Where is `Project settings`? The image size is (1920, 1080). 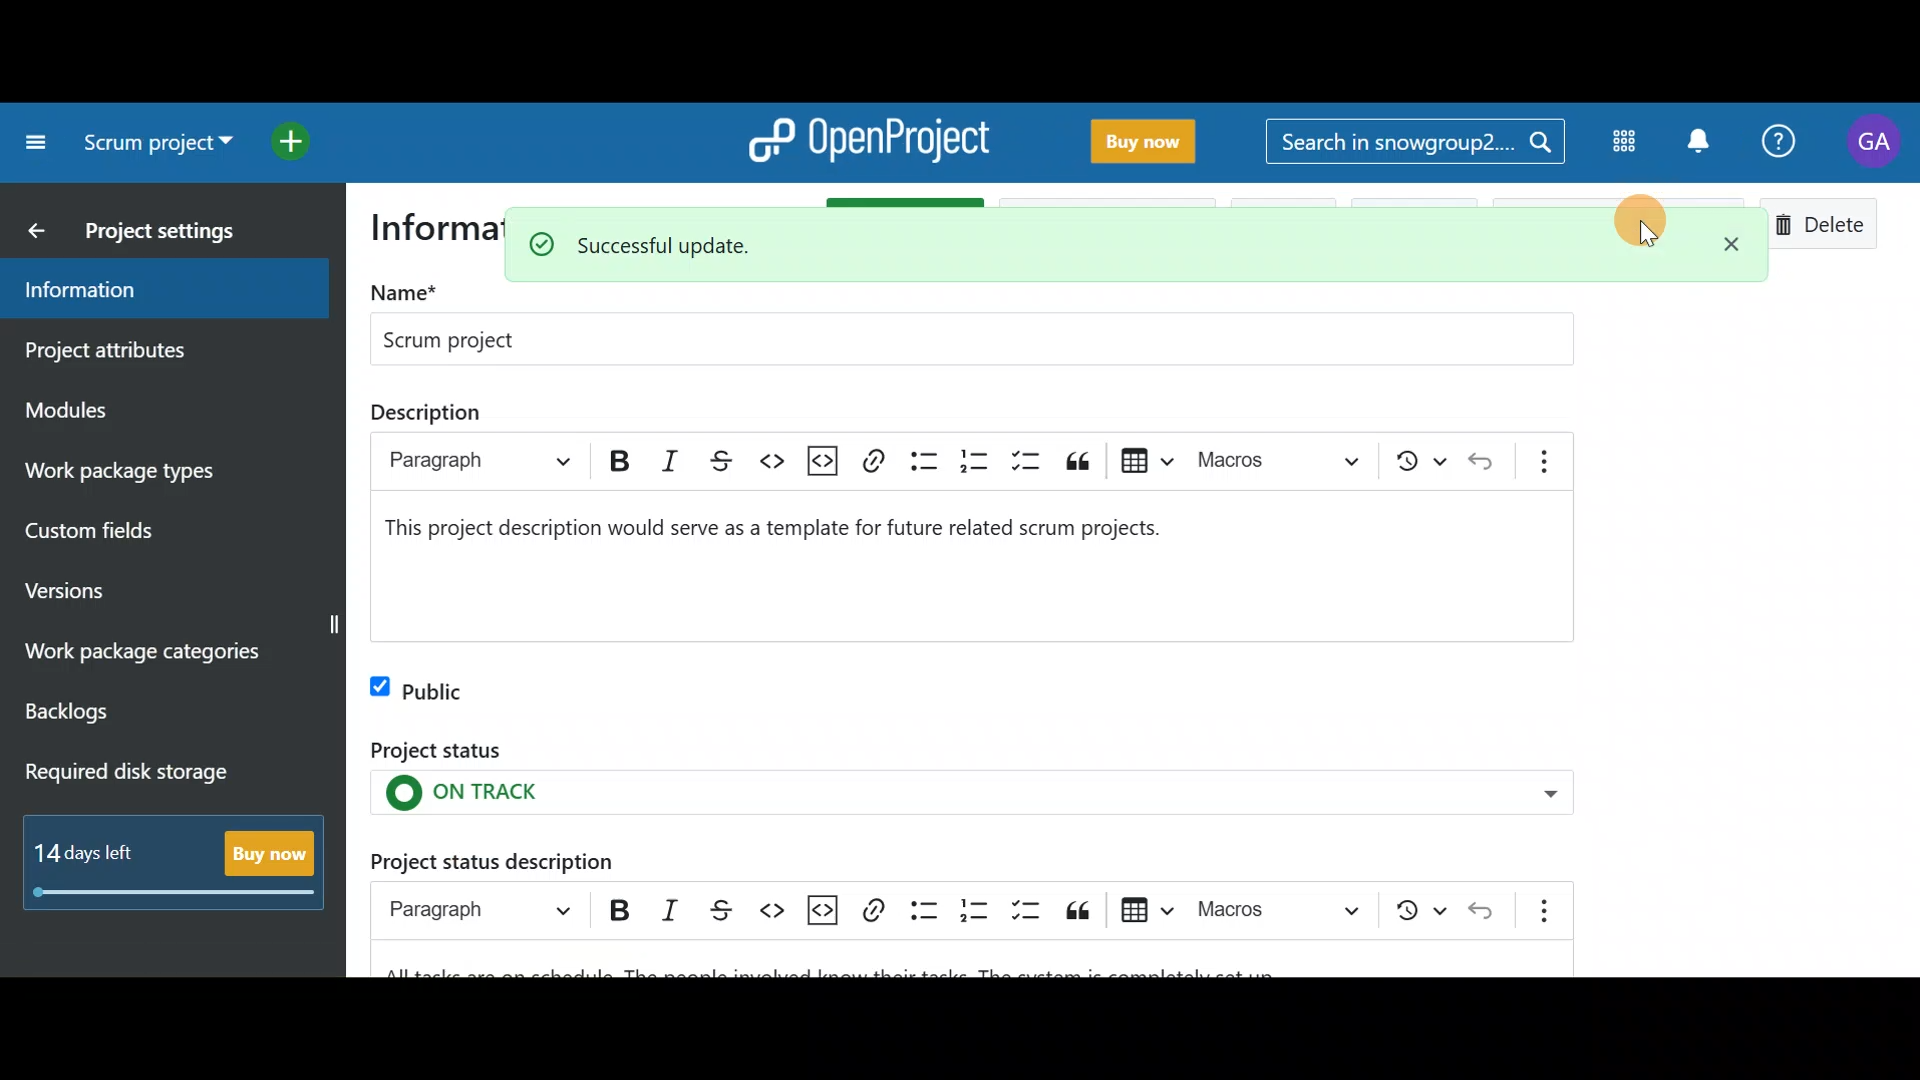
Project settings is located at coordinates (151, 228).